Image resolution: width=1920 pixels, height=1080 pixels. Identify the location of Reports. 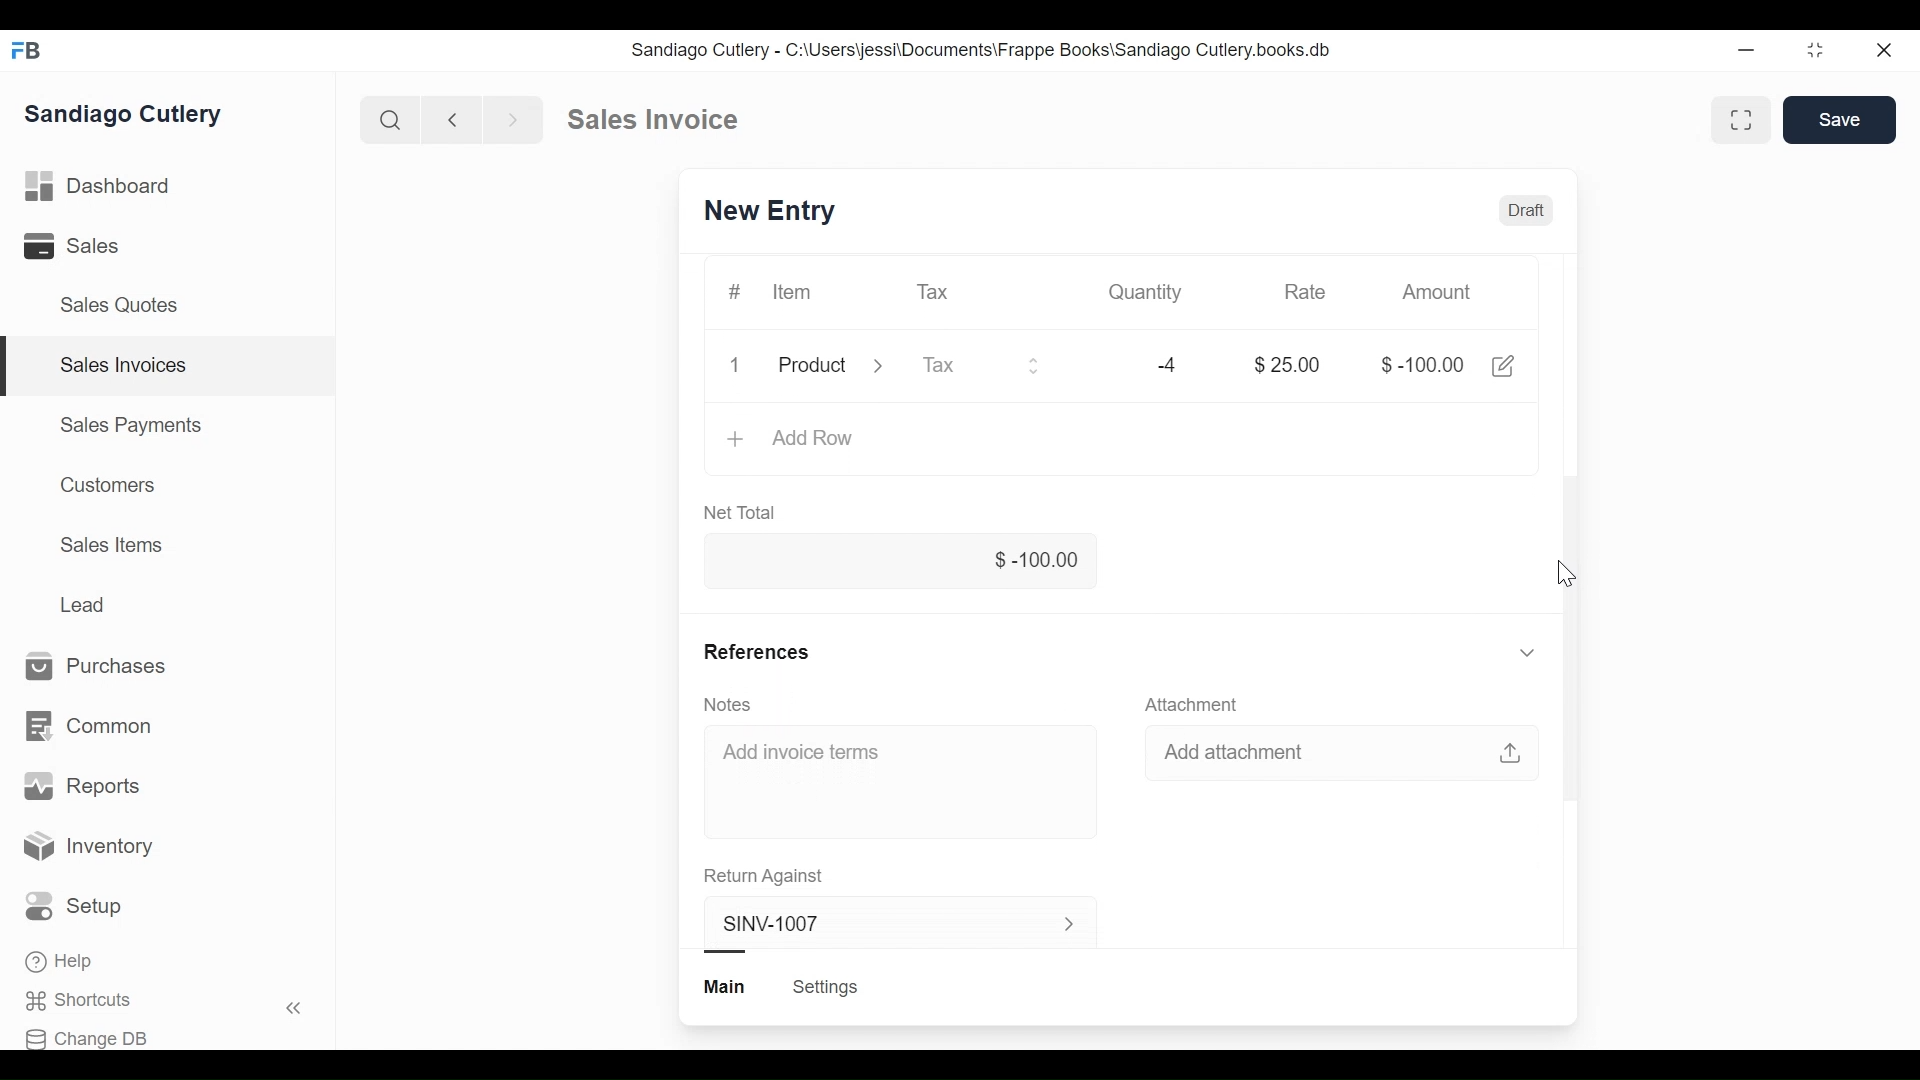
(79, 784).